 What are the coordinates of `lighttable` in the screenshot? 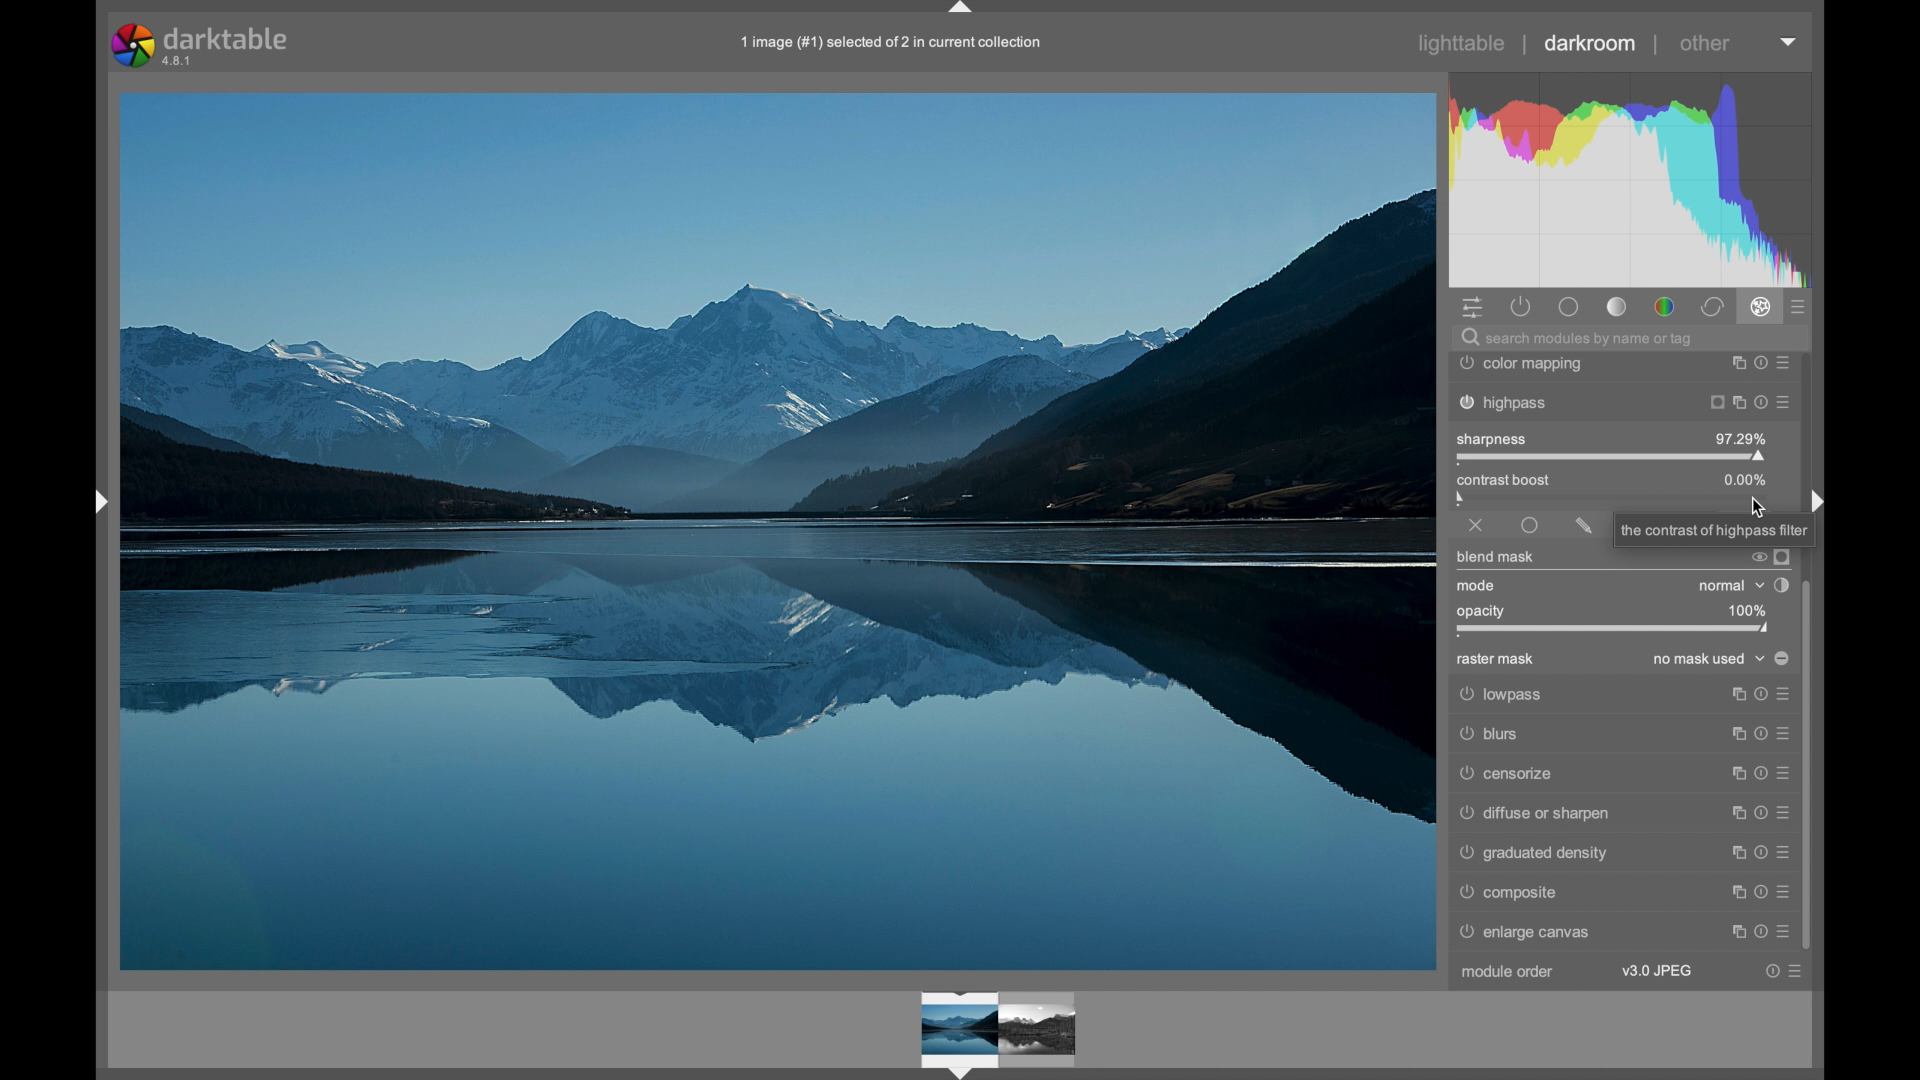 It's located at (1463, 43).